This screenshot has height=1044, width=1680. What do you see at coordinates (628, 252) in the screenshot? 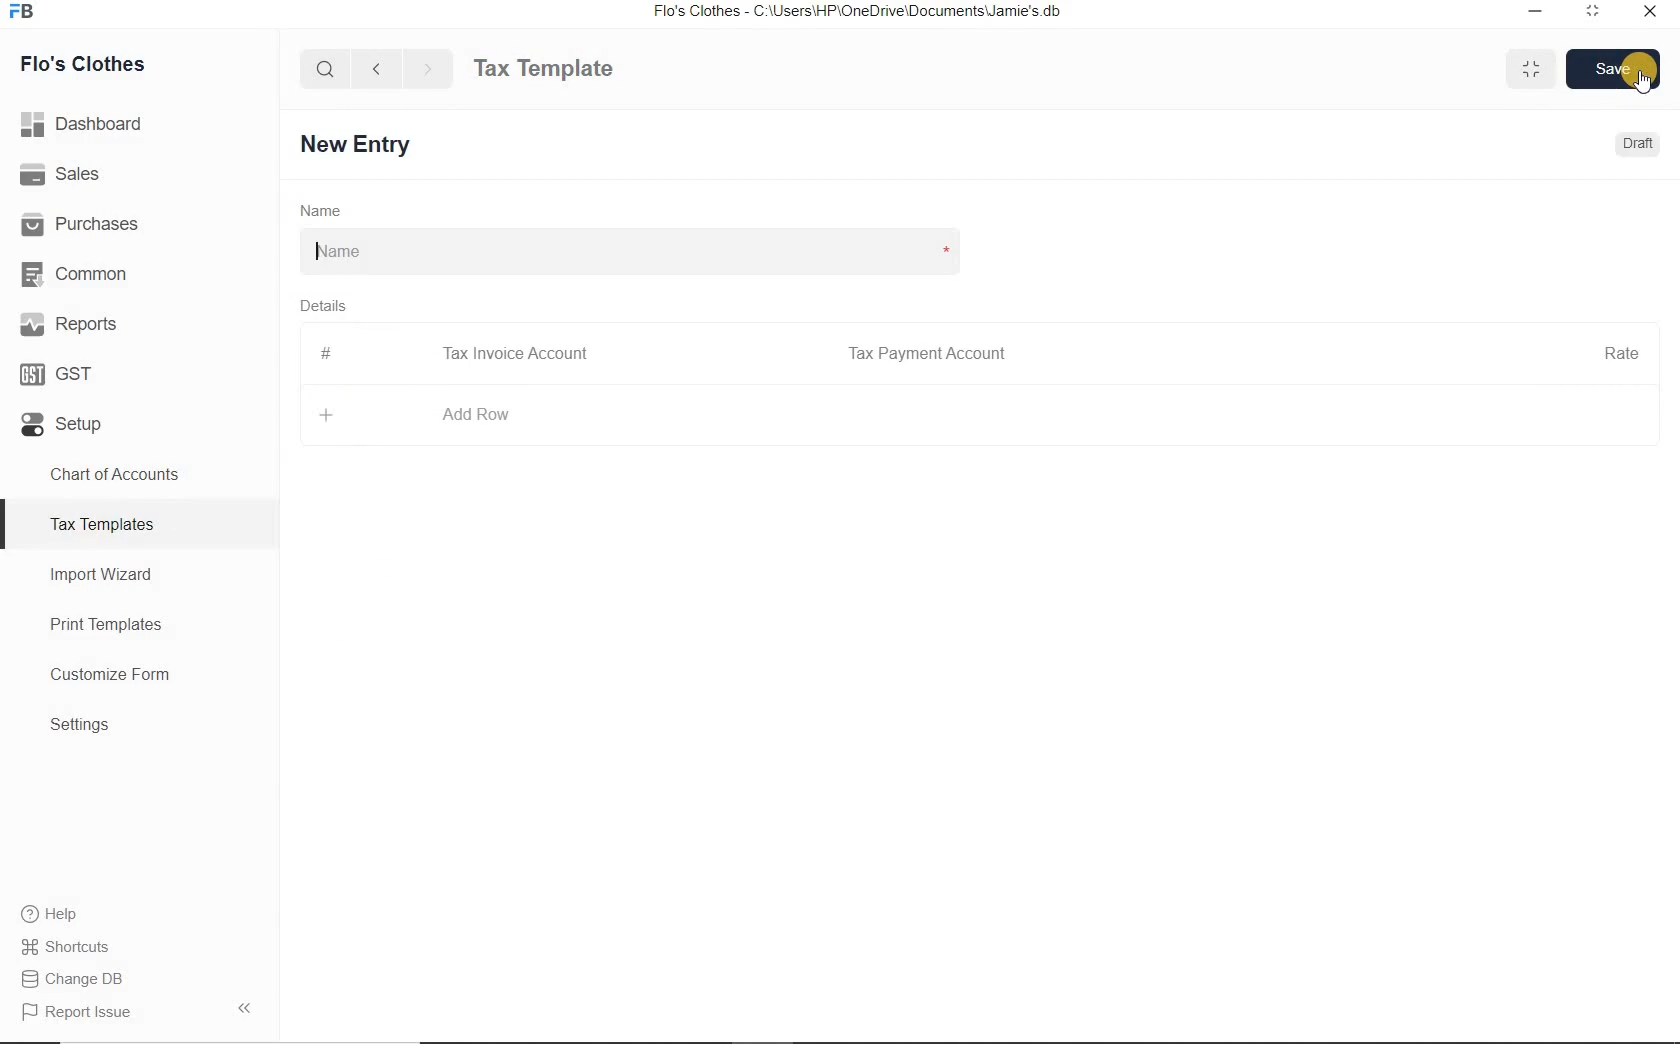
I see `Name` at bounding box center [628, 252].